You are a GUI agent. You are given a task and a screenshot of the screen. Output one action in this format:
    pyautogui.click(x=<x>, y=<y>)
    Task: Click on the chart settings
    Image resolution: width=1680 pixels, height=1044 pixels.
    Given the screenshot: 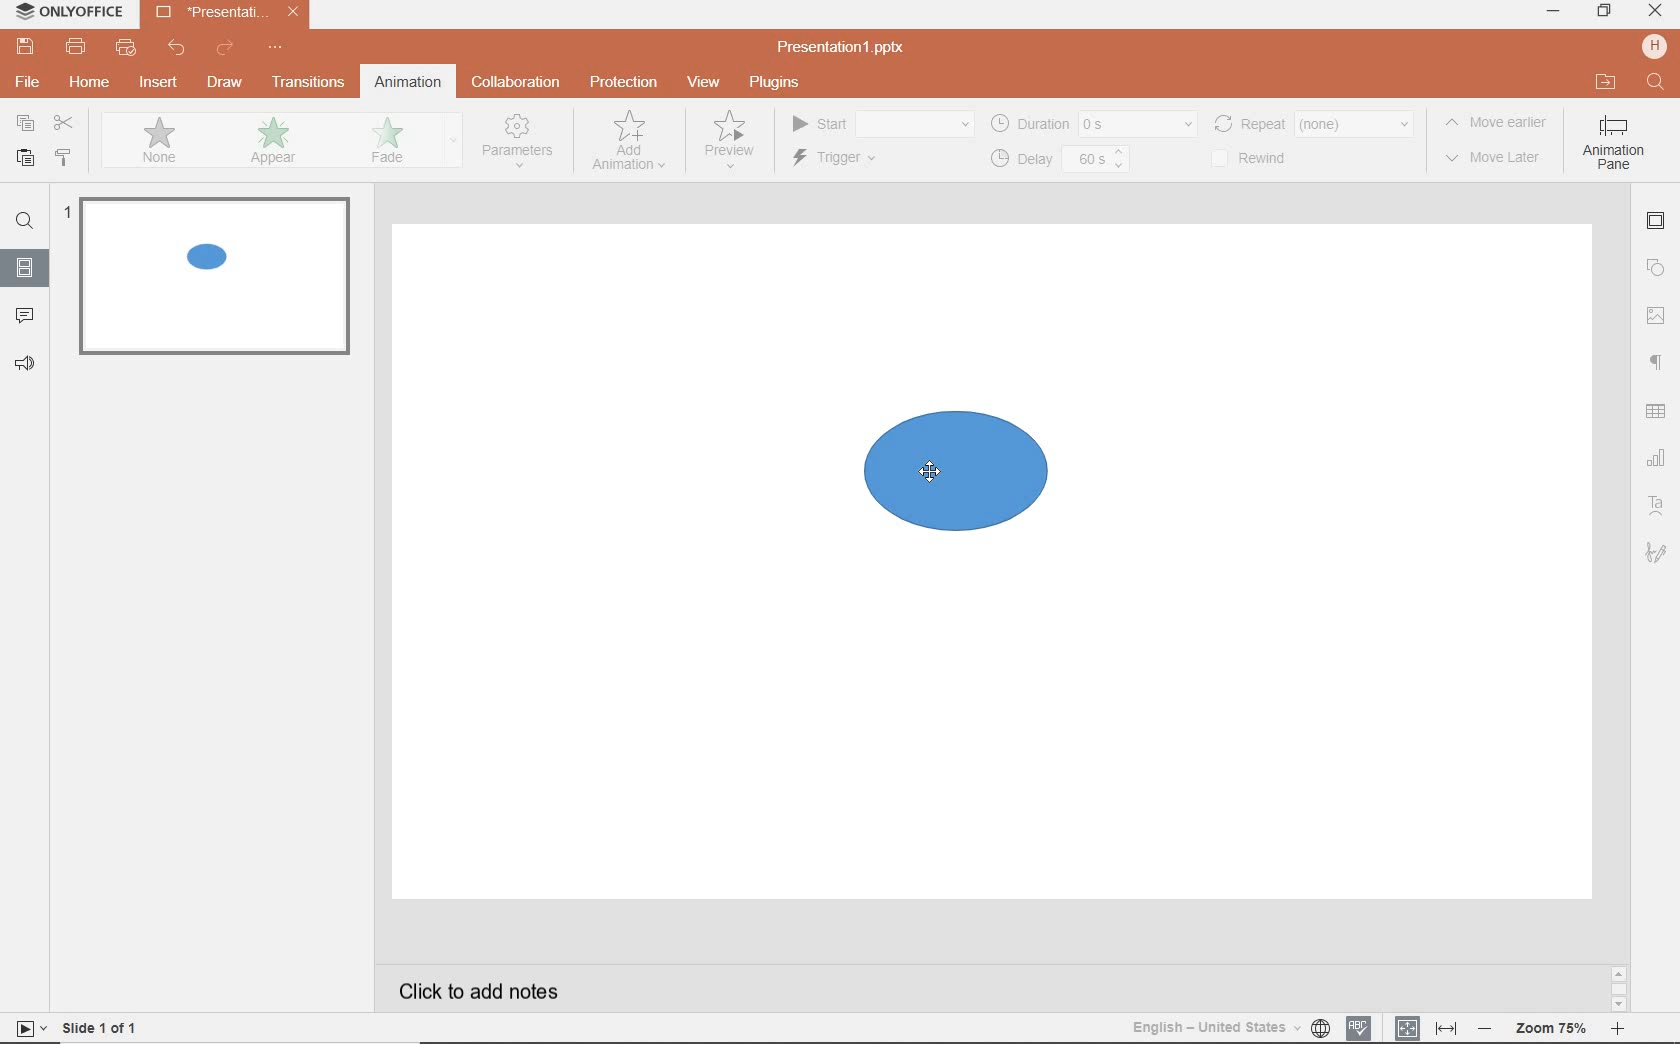 What is the action you would take?
    pyautogui.click(x=1656, y=459)
    